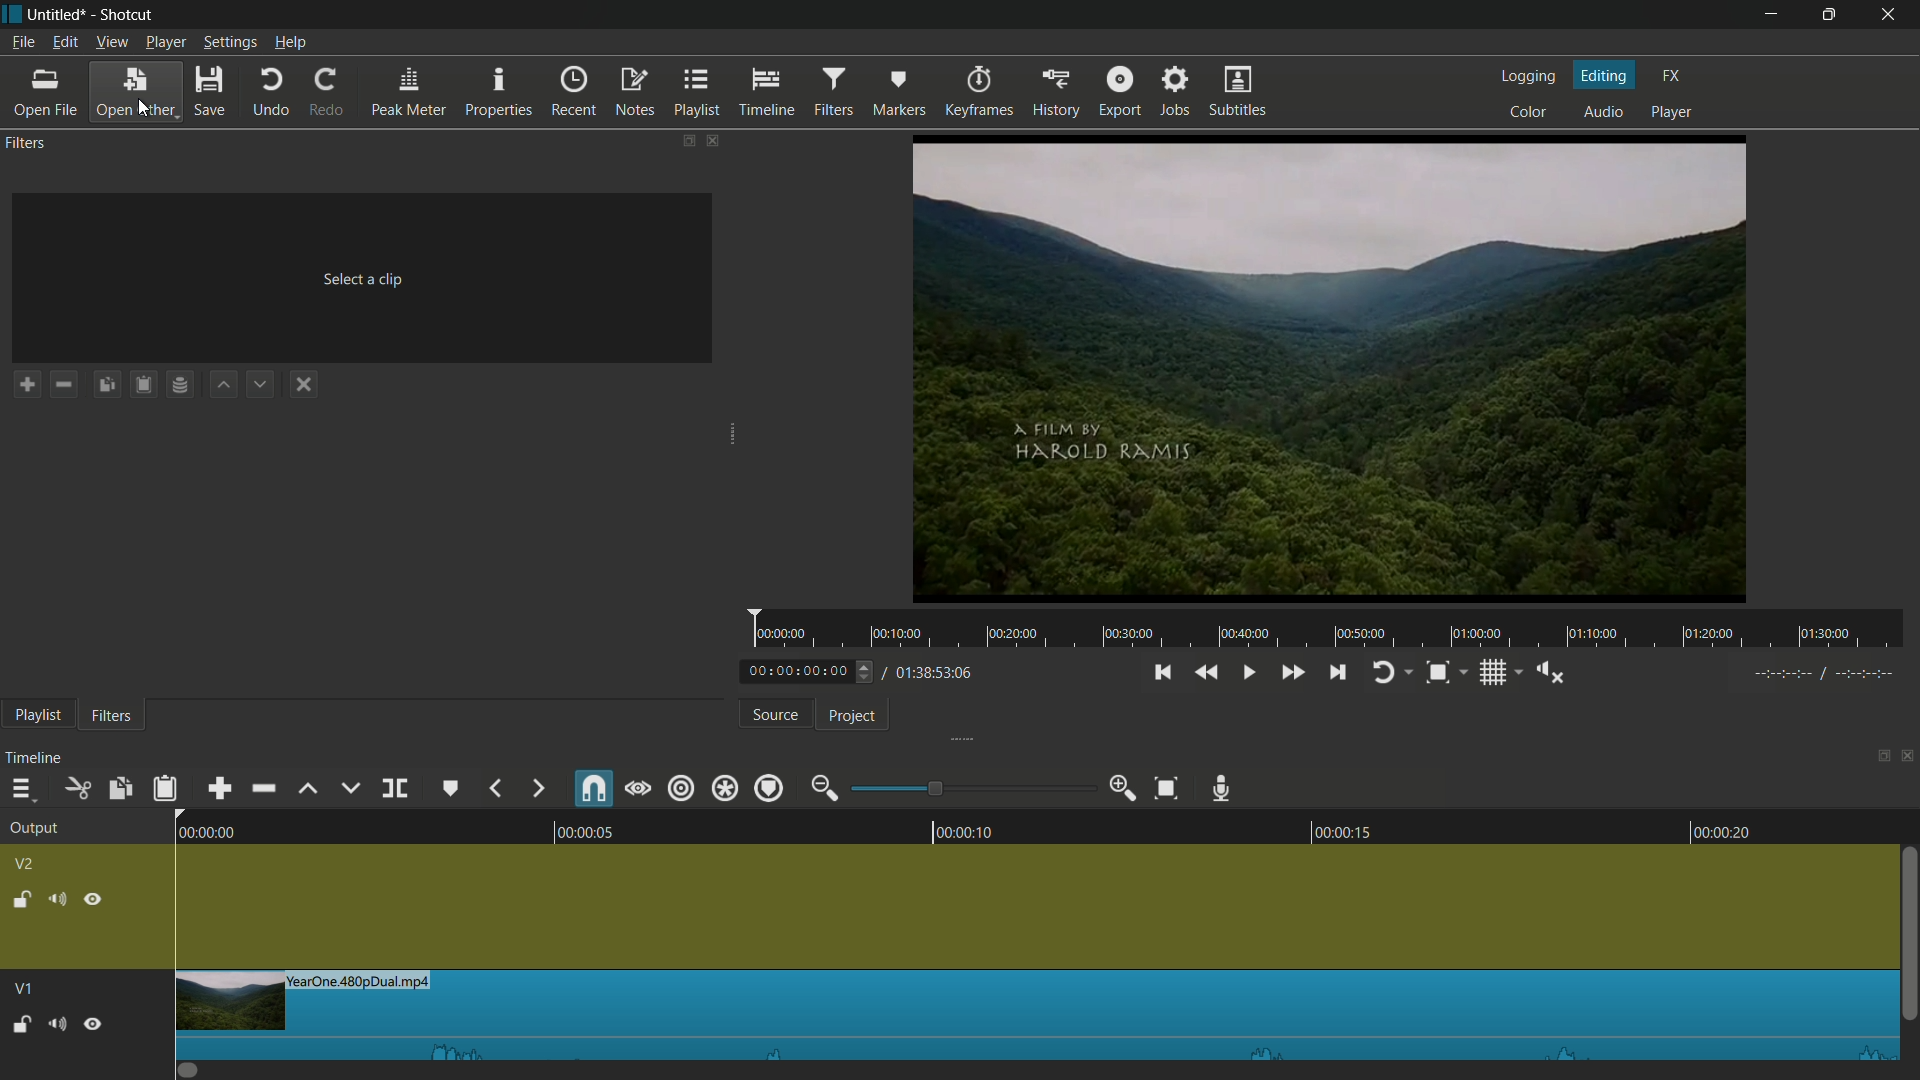 The height and width of the screenshot is (1080, 1920). I want to click on paste, so click(164, 787).